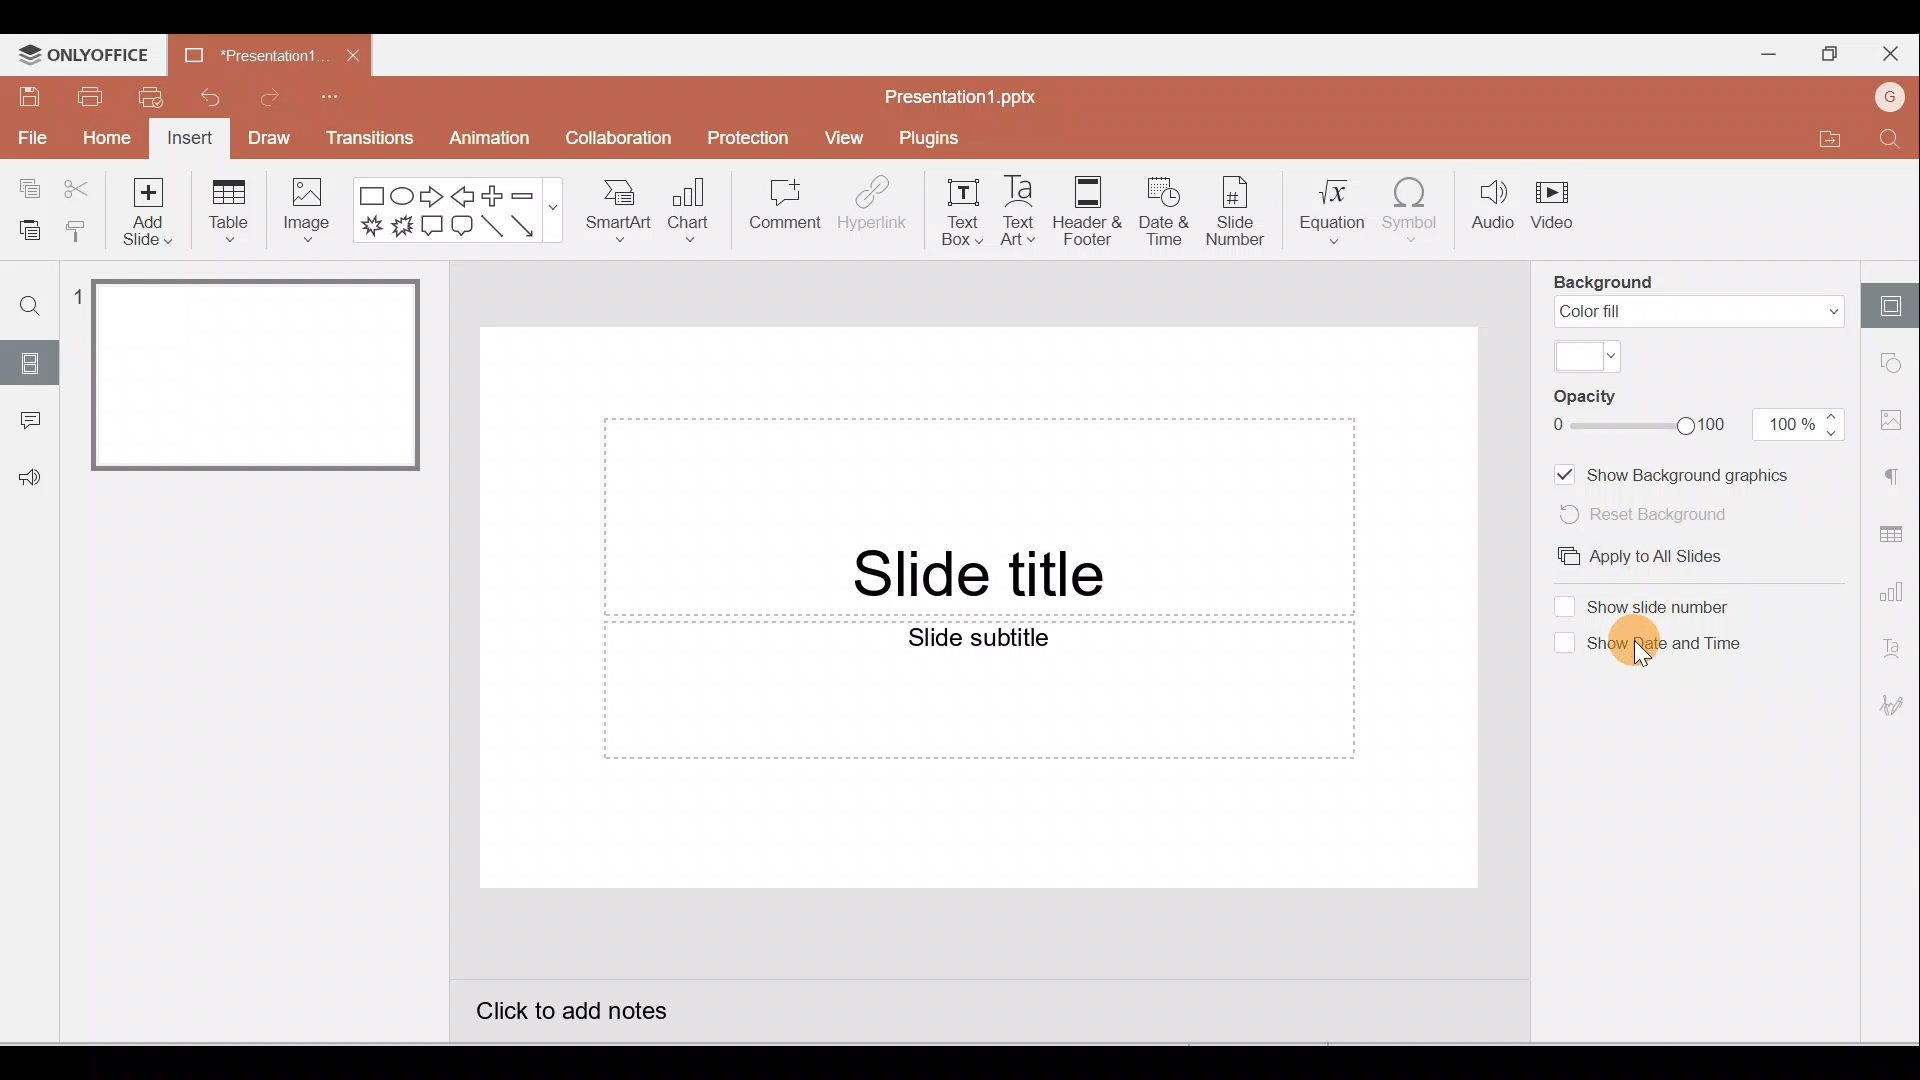 Image resolution: width=1920 pixels, height=1080 pixels. I want to click on Customise quick access toolbar, so click(350, 92).